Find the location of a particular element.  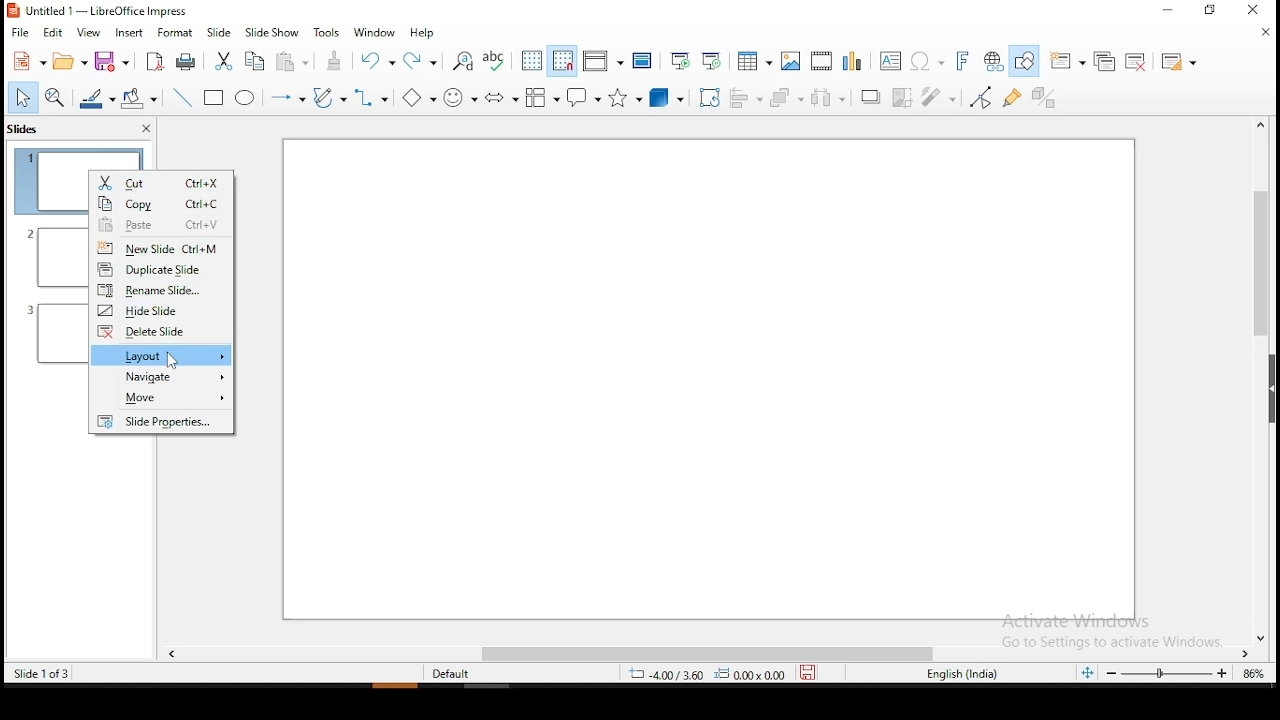

 is located at coordinates (501, 99).